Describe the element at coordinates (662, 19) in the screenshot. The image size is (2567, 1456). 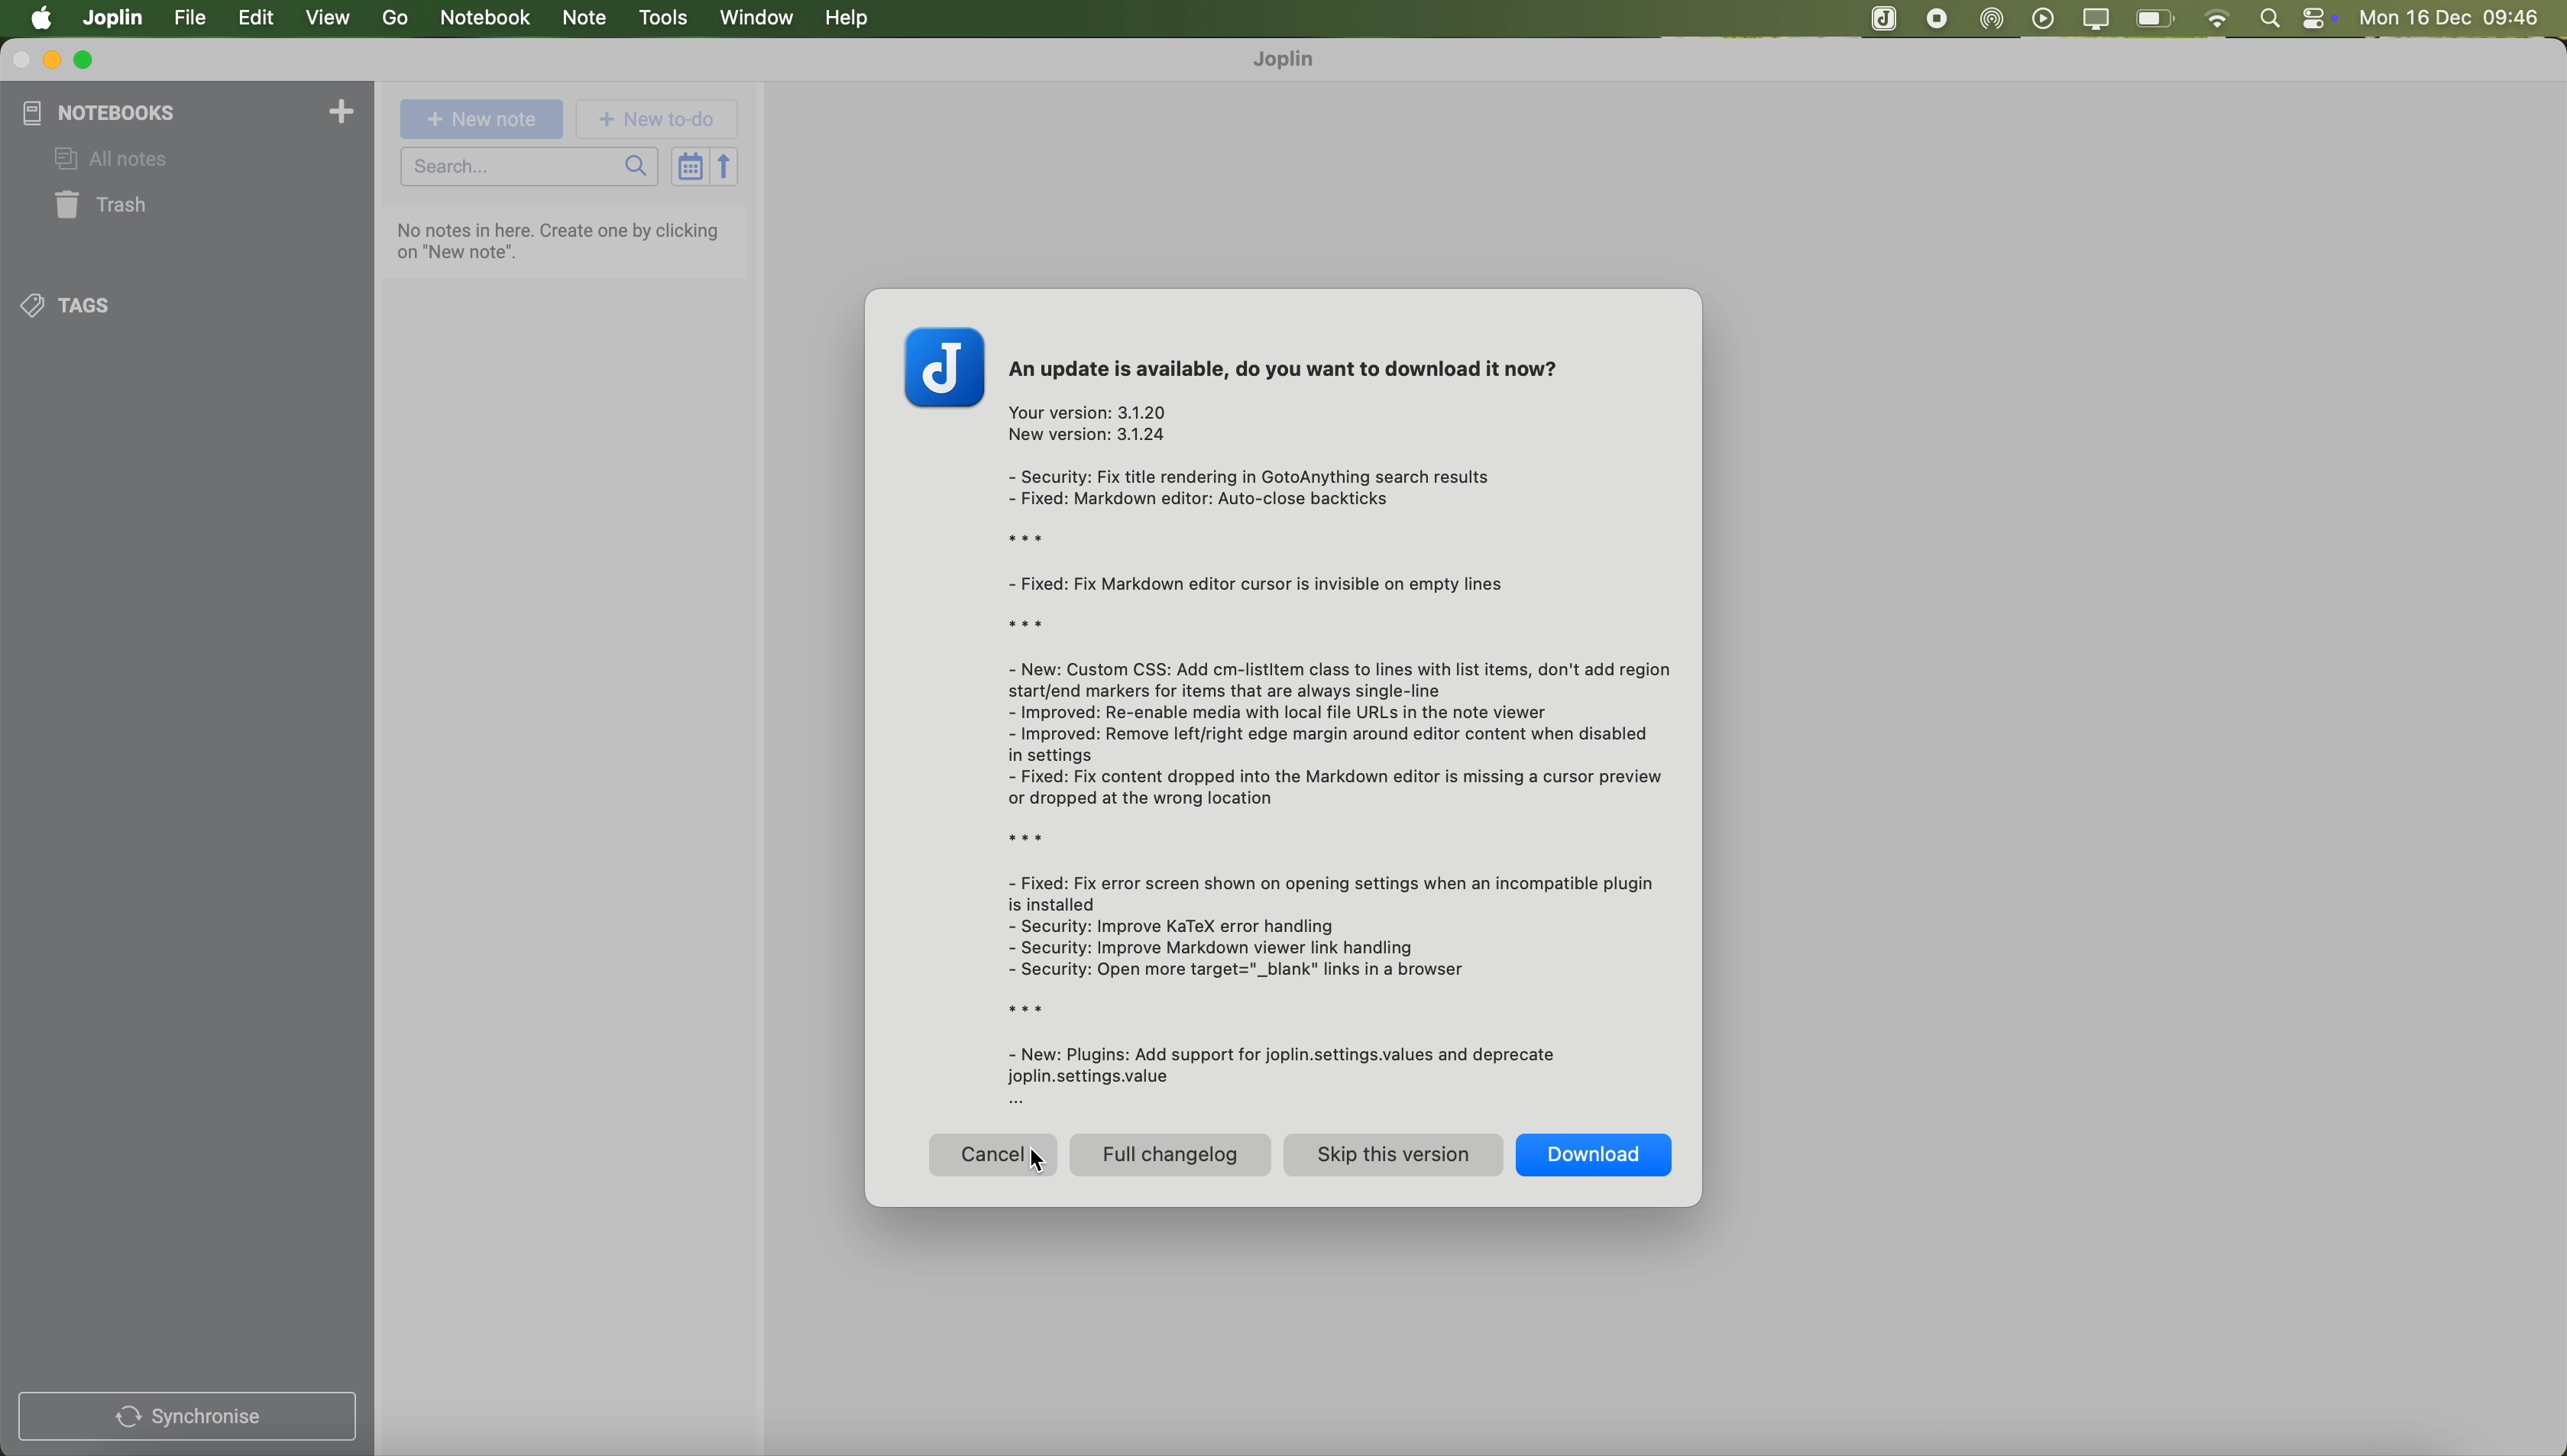
I see `tools` at that location.